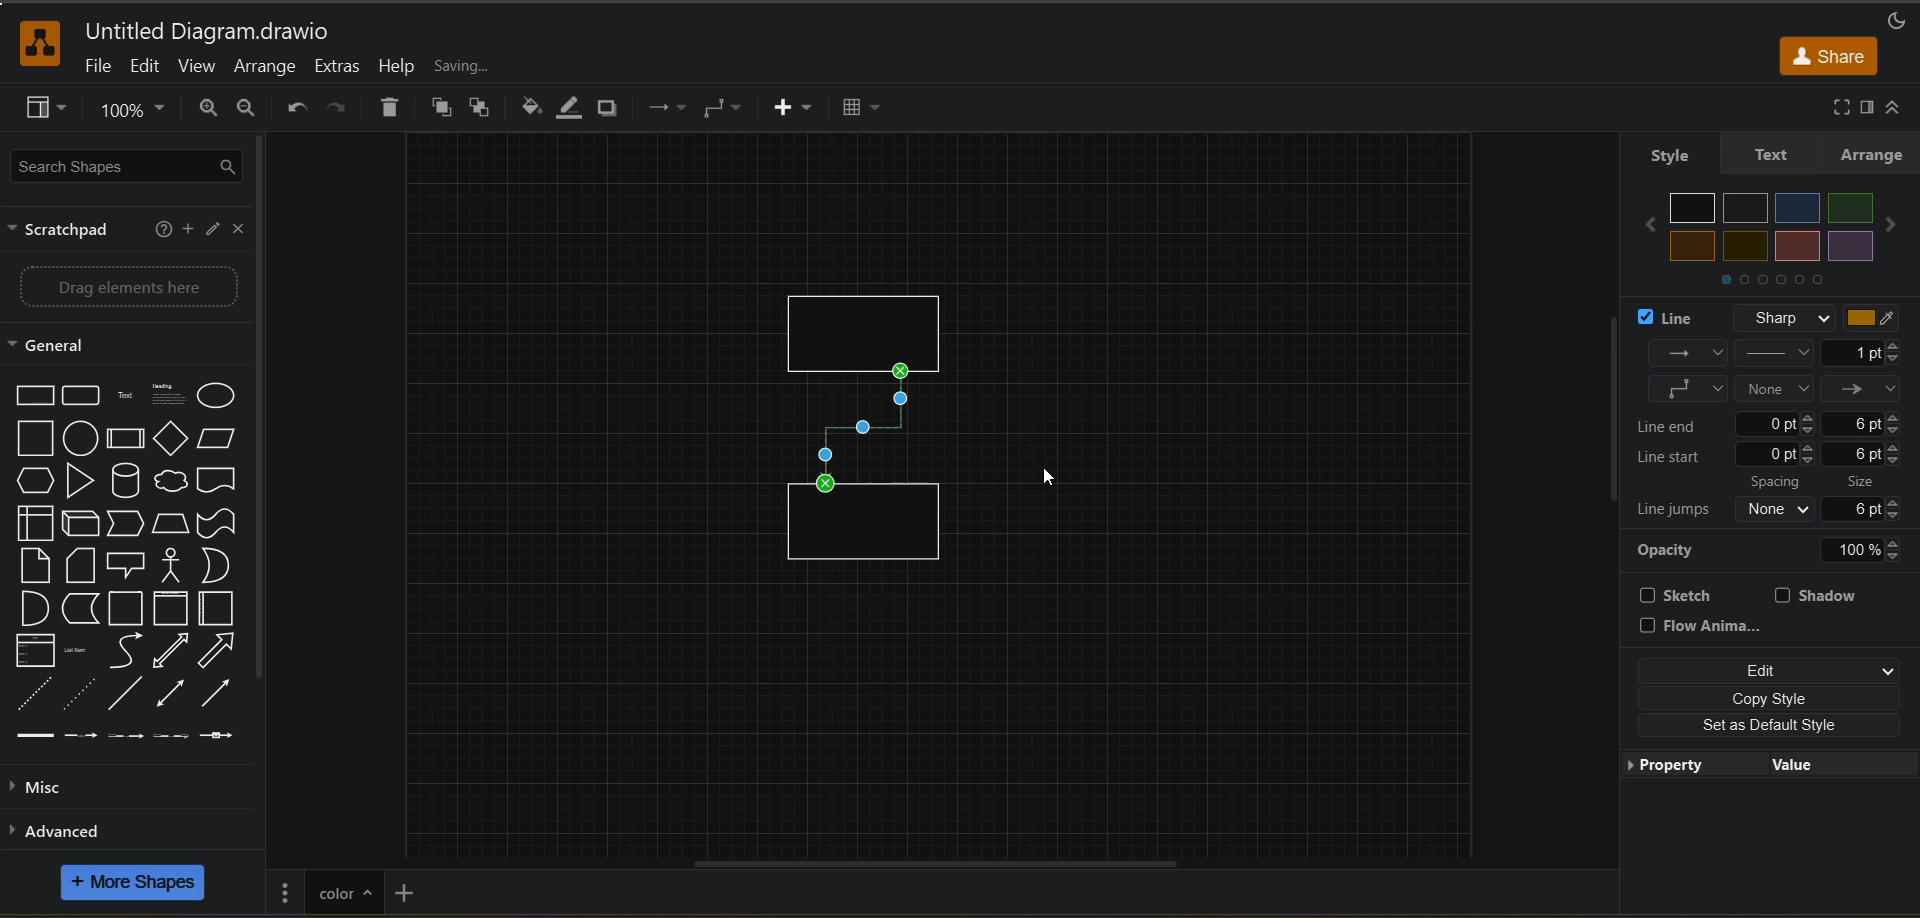 Image resolution: width=1920 pixels, height=918 pixels. Describe the element at coordinates (169, 692) in the screenshot. I see `Bidirectional Arrow` at that location.